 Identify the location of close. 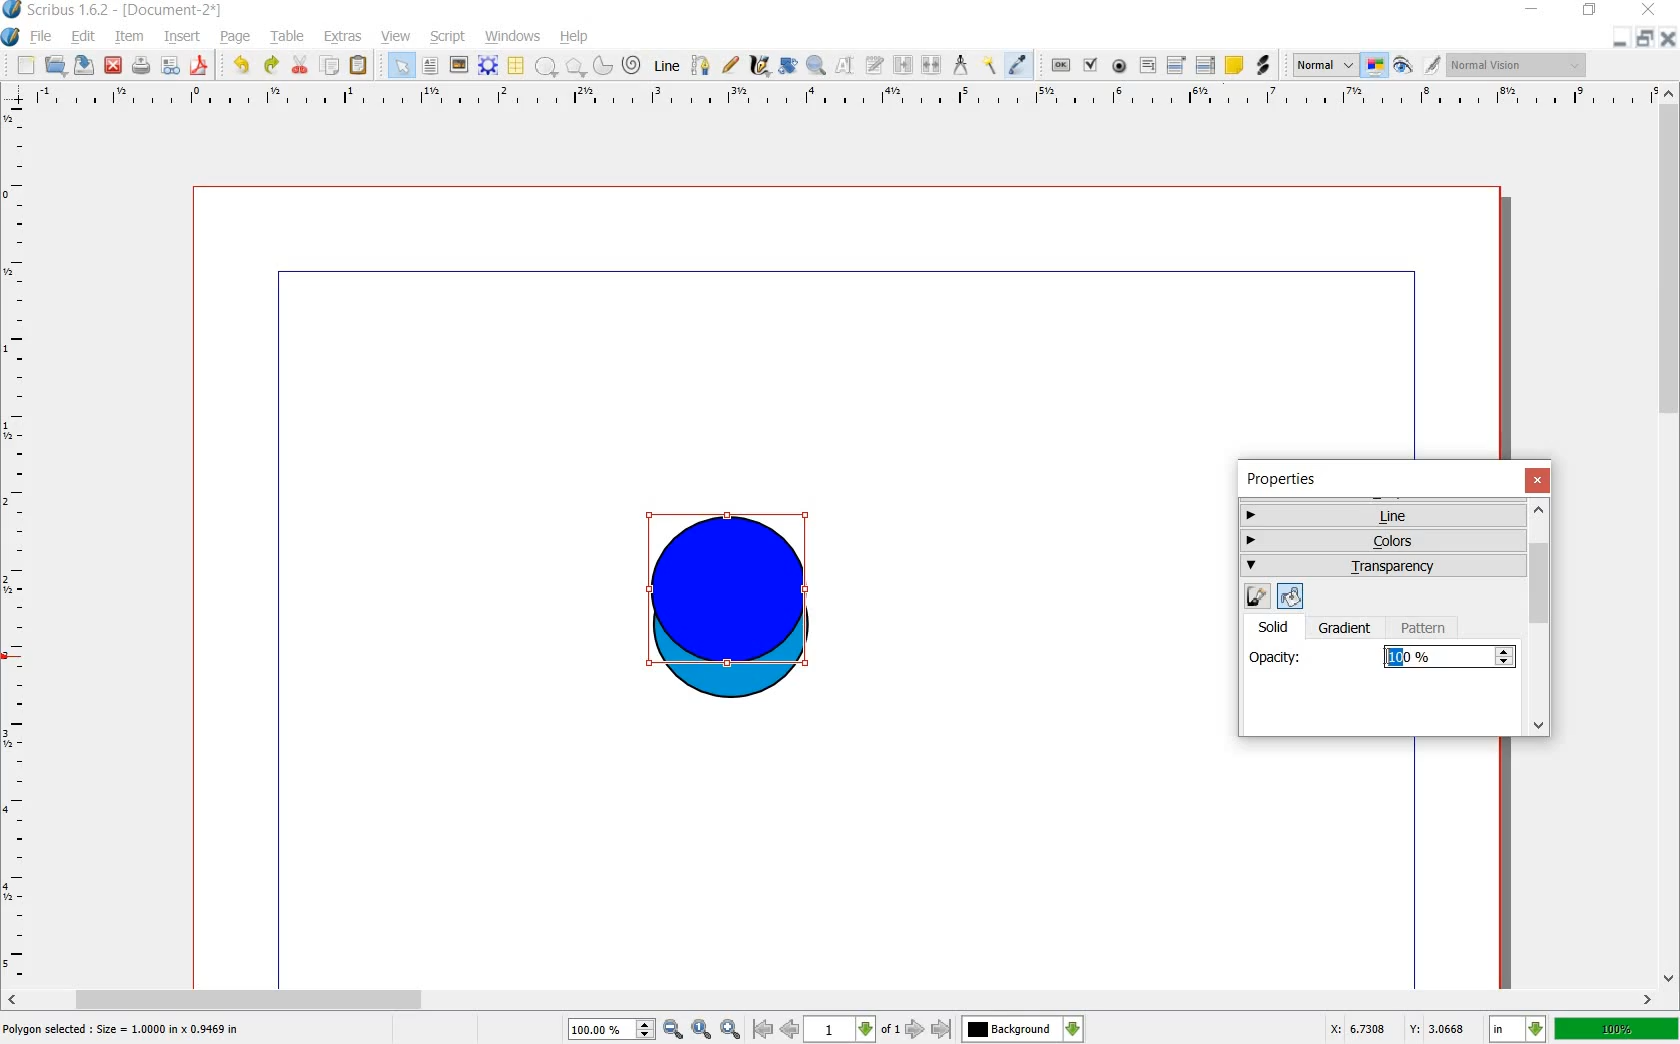
(1540, 480).